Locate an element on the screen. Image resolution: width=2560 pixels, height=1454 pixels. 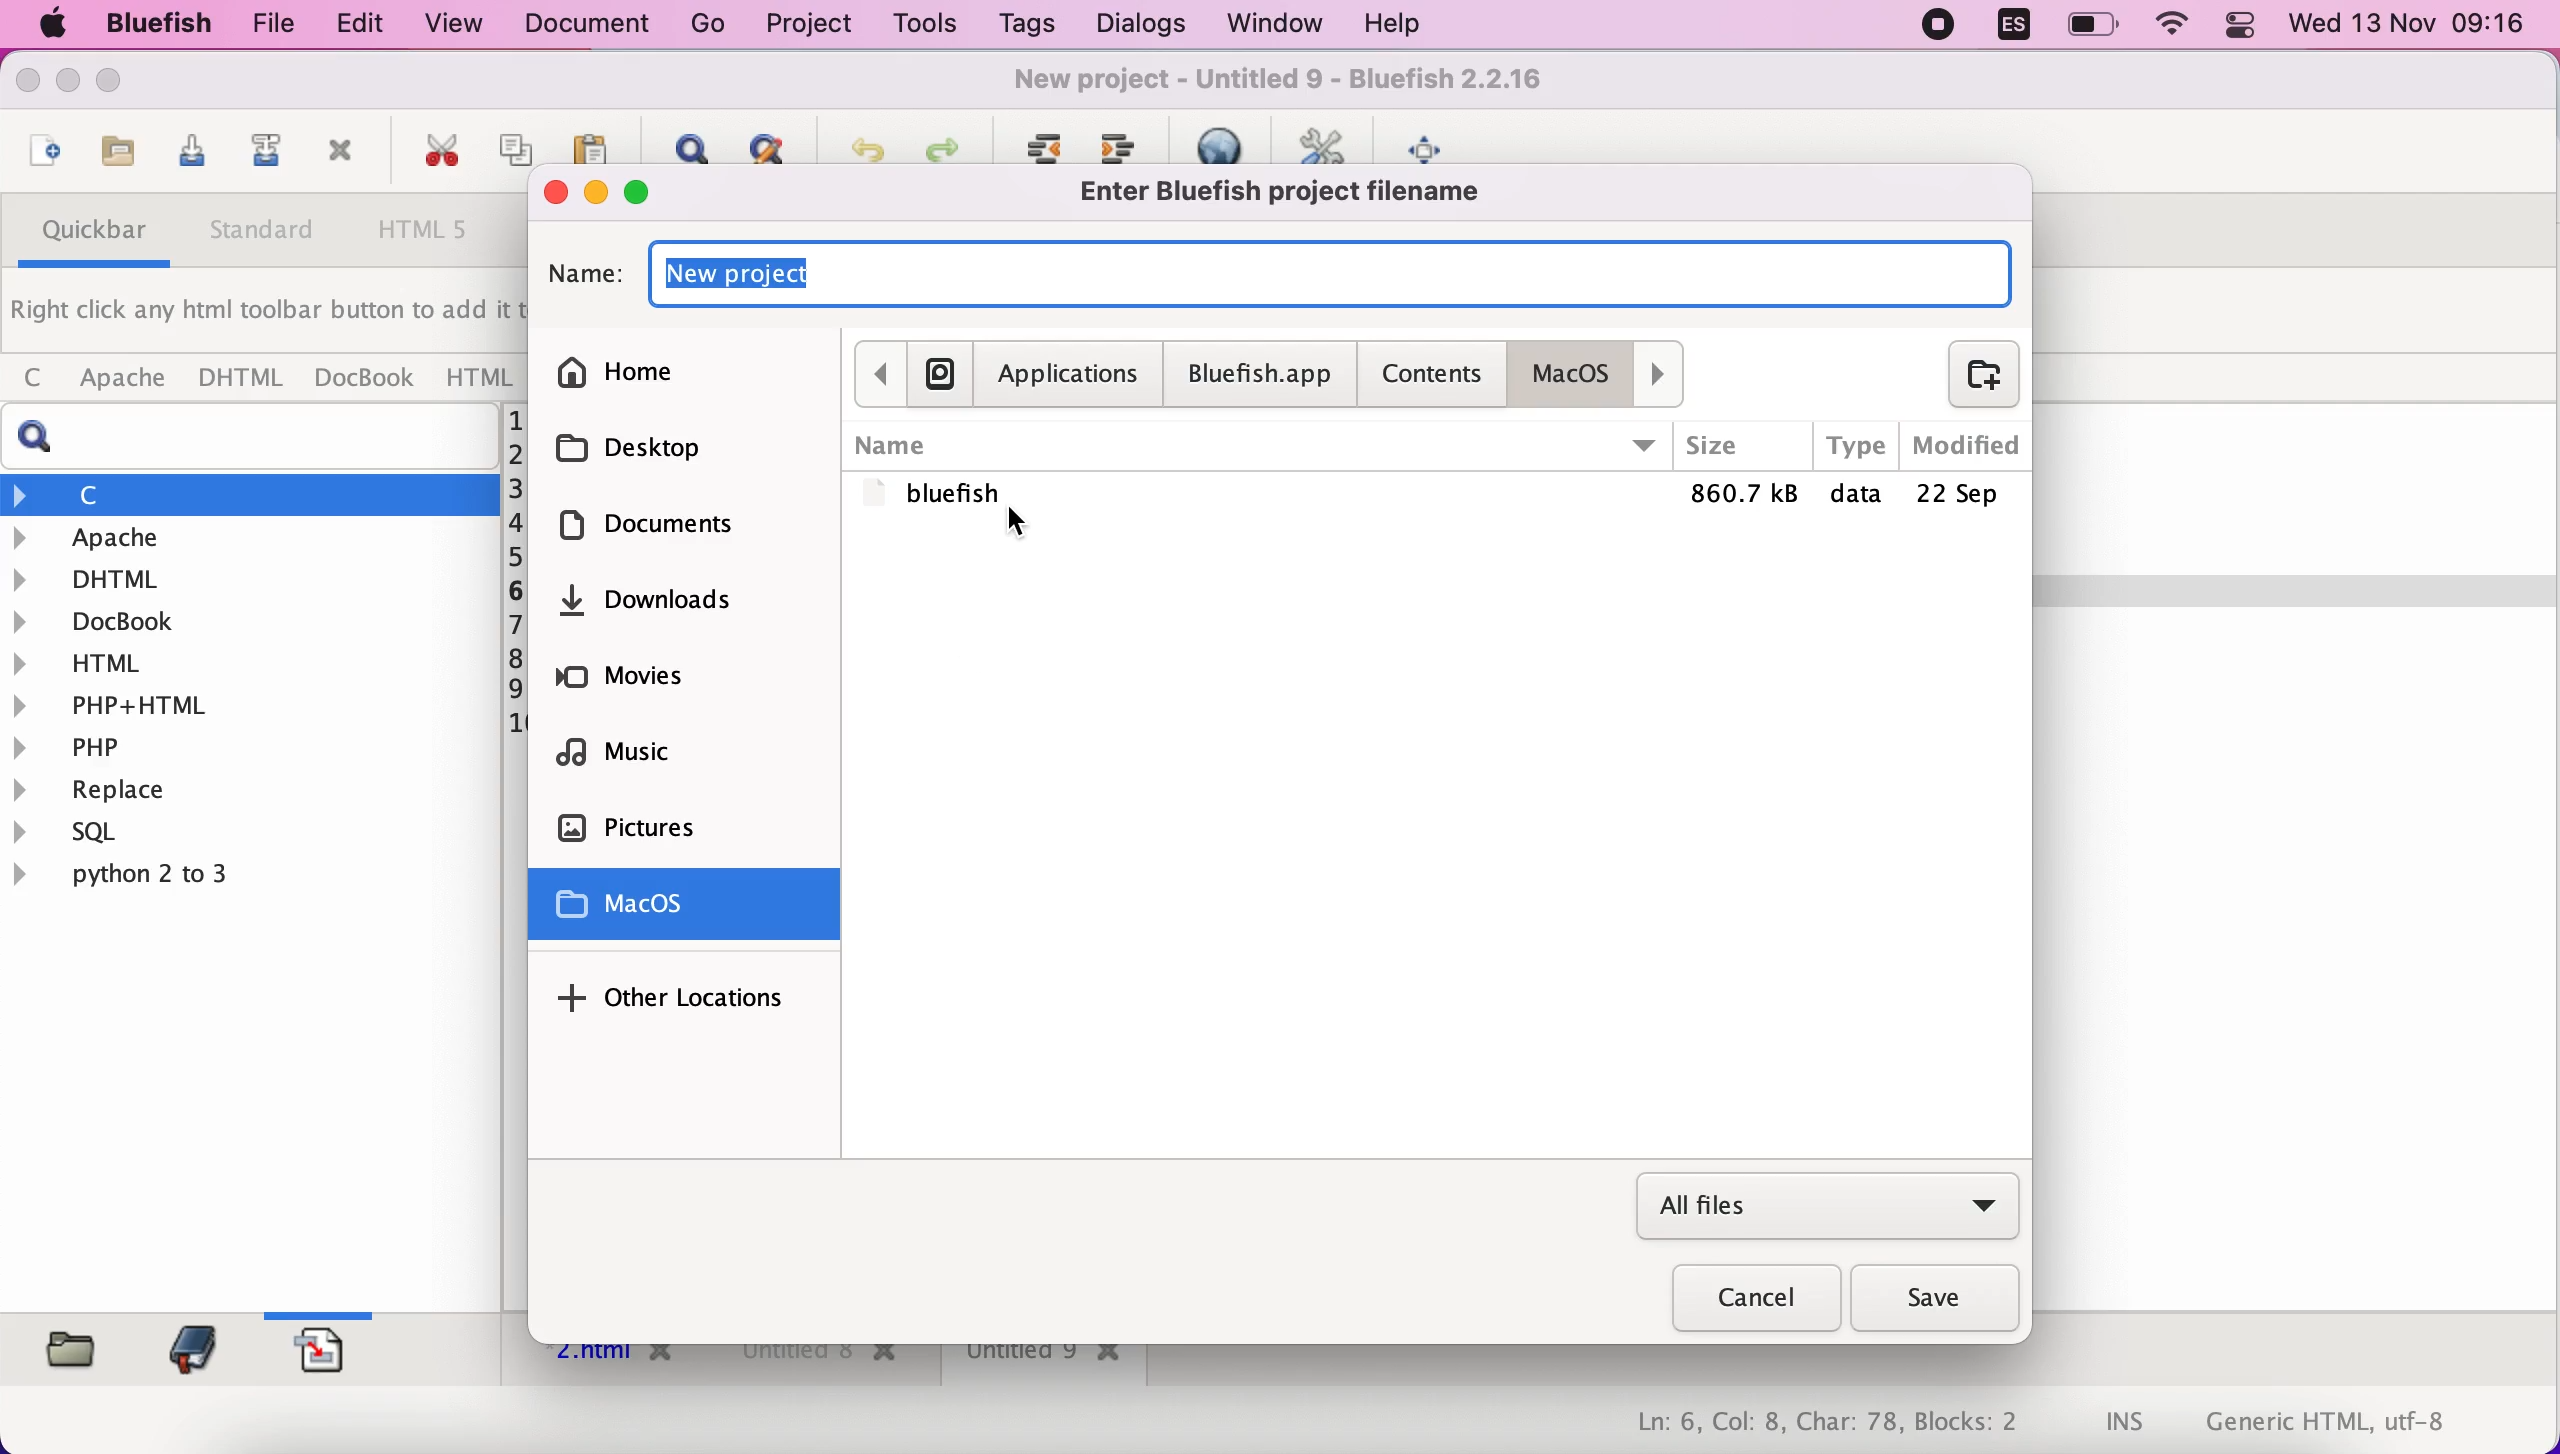
file is located at coordinates (264, 25).